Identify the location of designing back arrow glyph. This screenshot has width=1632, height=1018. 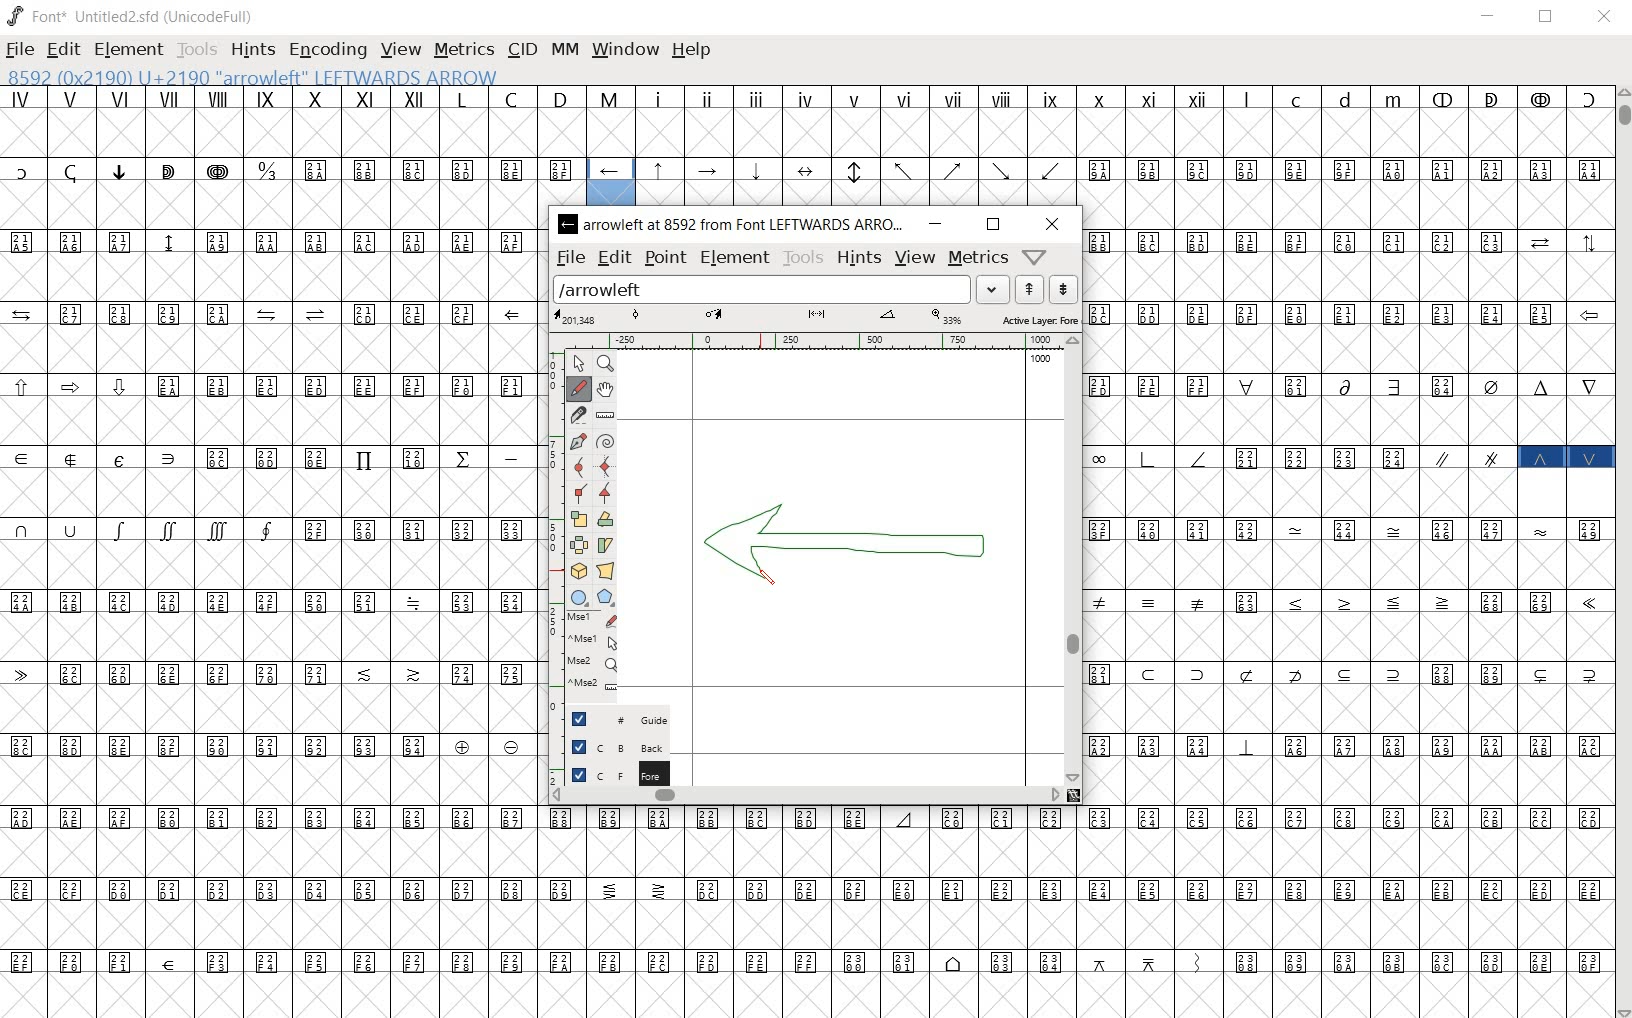
(850, 543).